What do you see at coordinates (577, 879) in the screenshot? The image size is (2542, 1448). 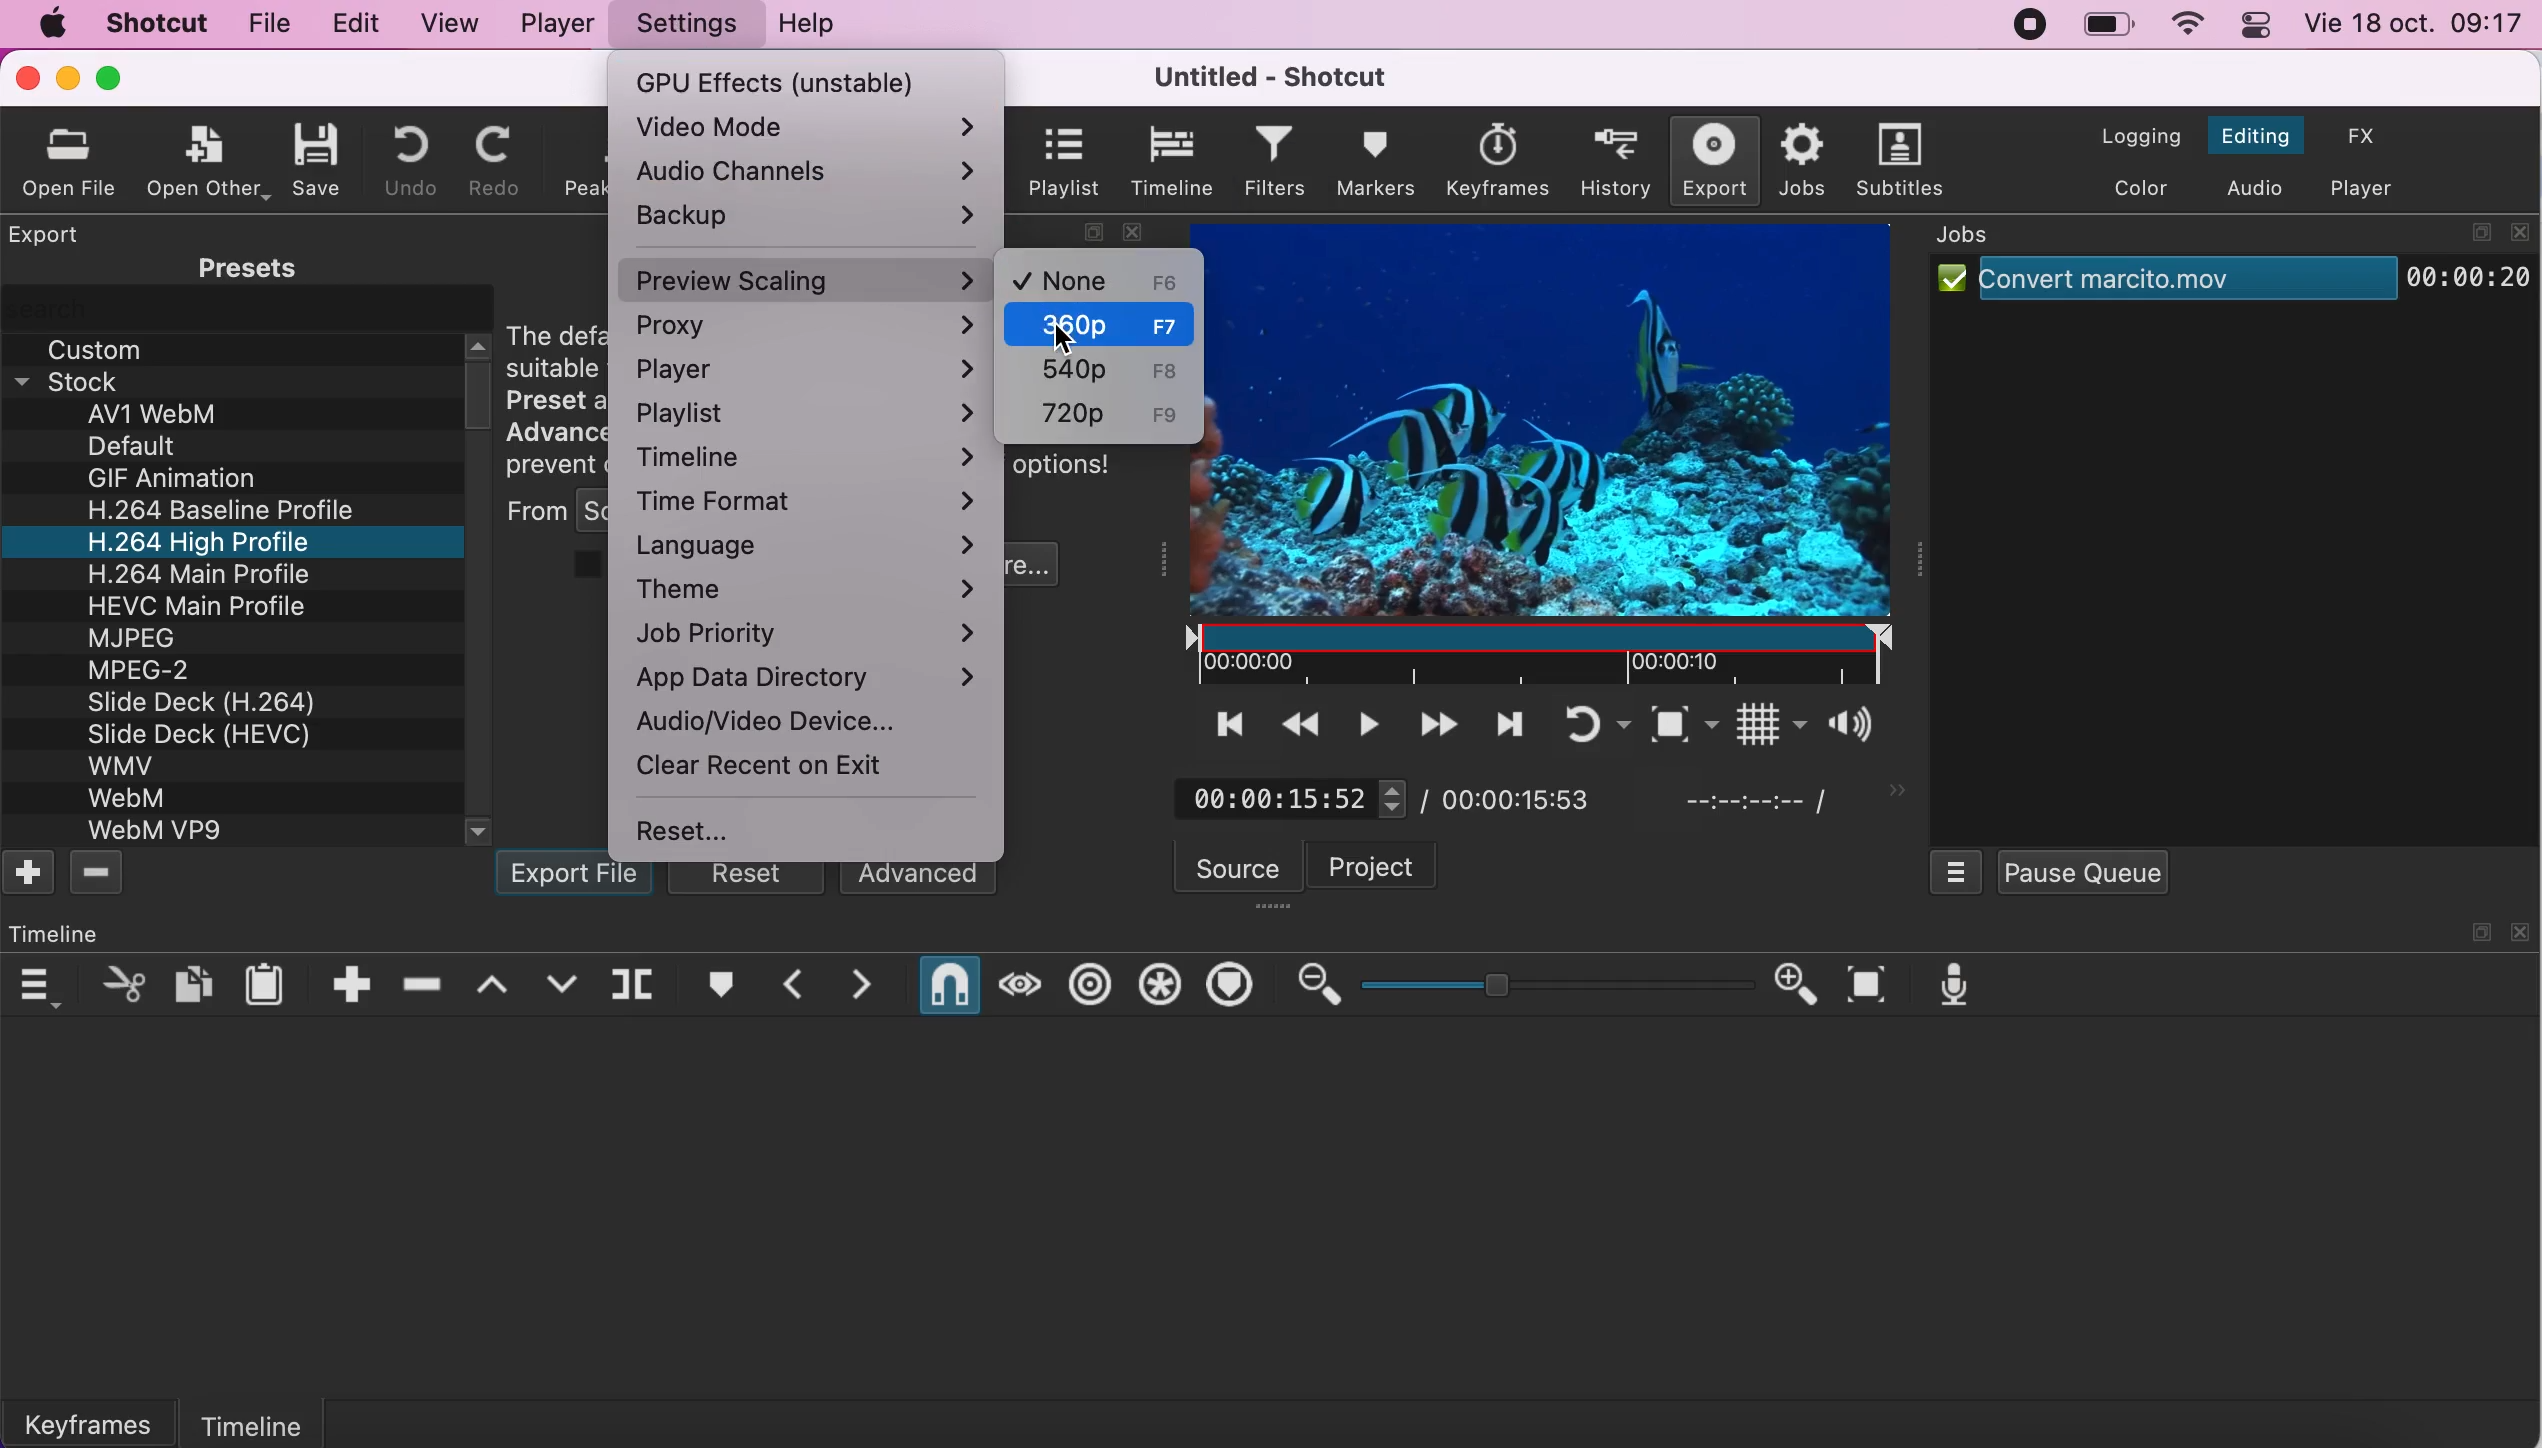 I see `export file` at bounding box center [577, 879].